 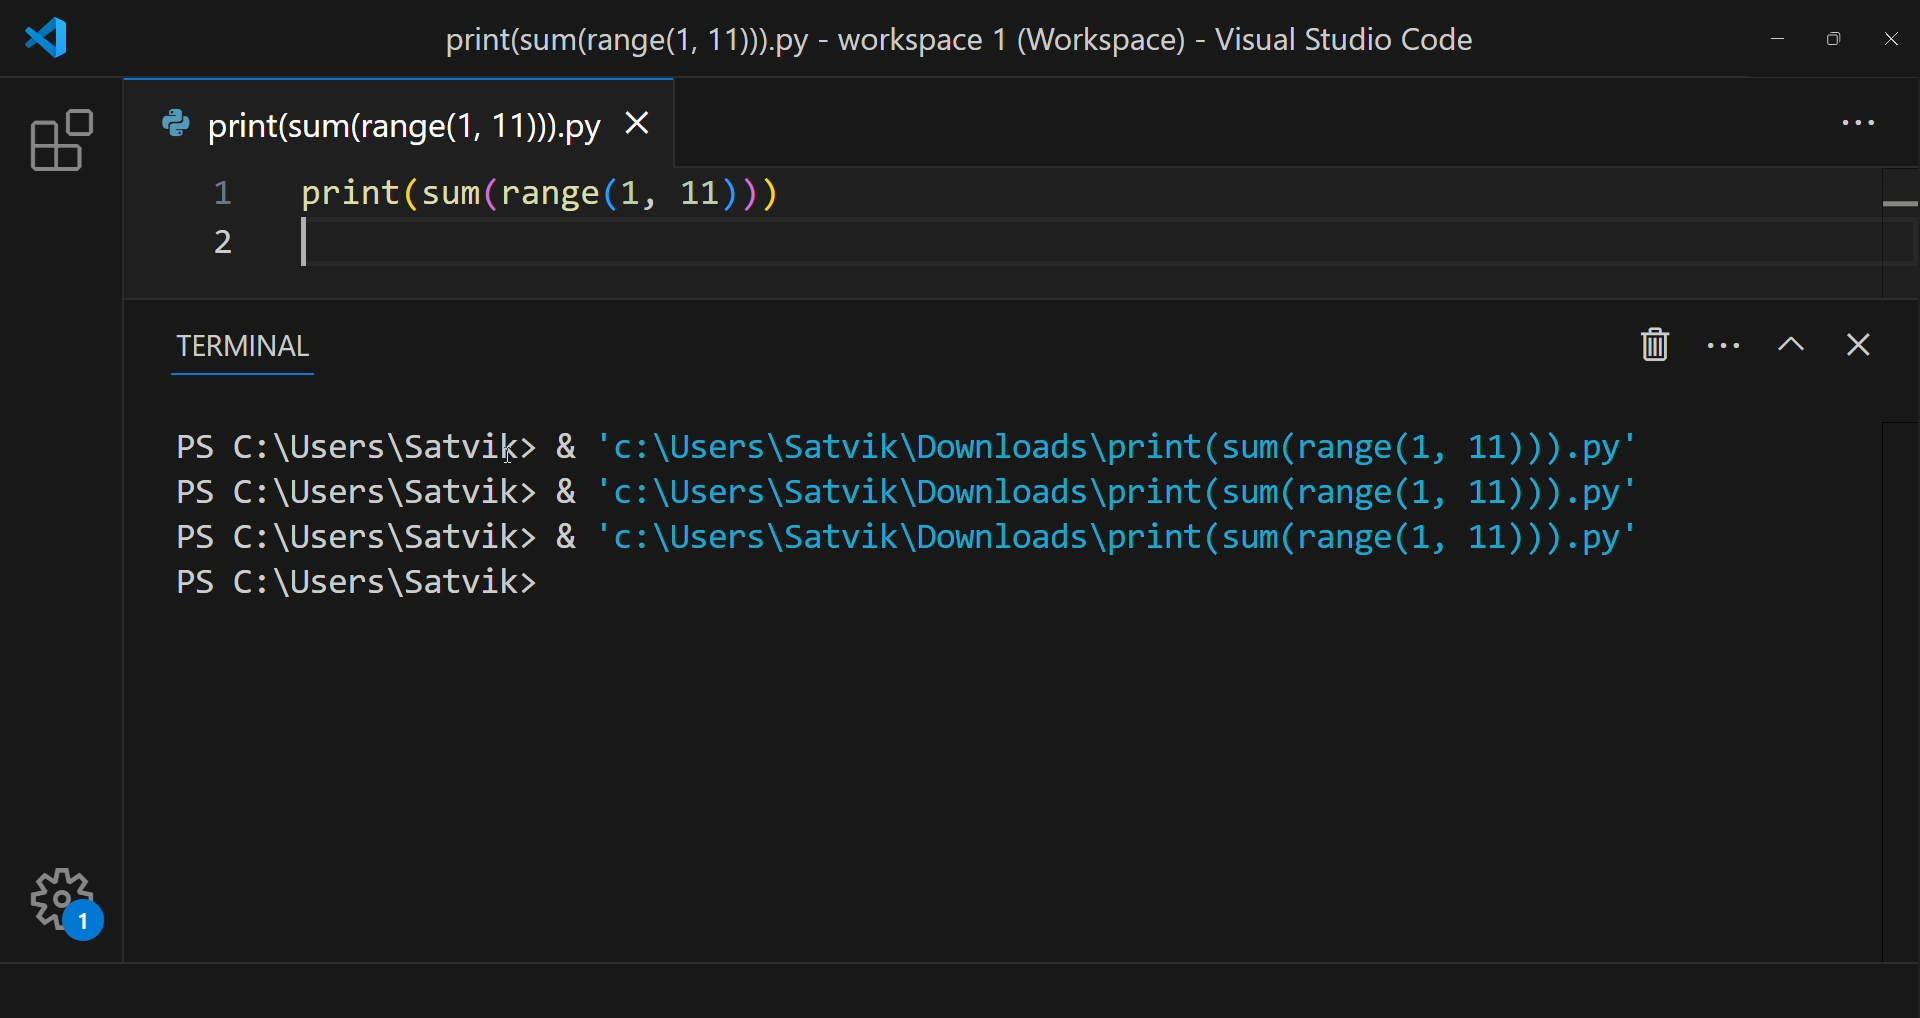 What do you see at coordinates (641, 119) in the screenshot?
I see `close tab` at bounding box center [641, 119].